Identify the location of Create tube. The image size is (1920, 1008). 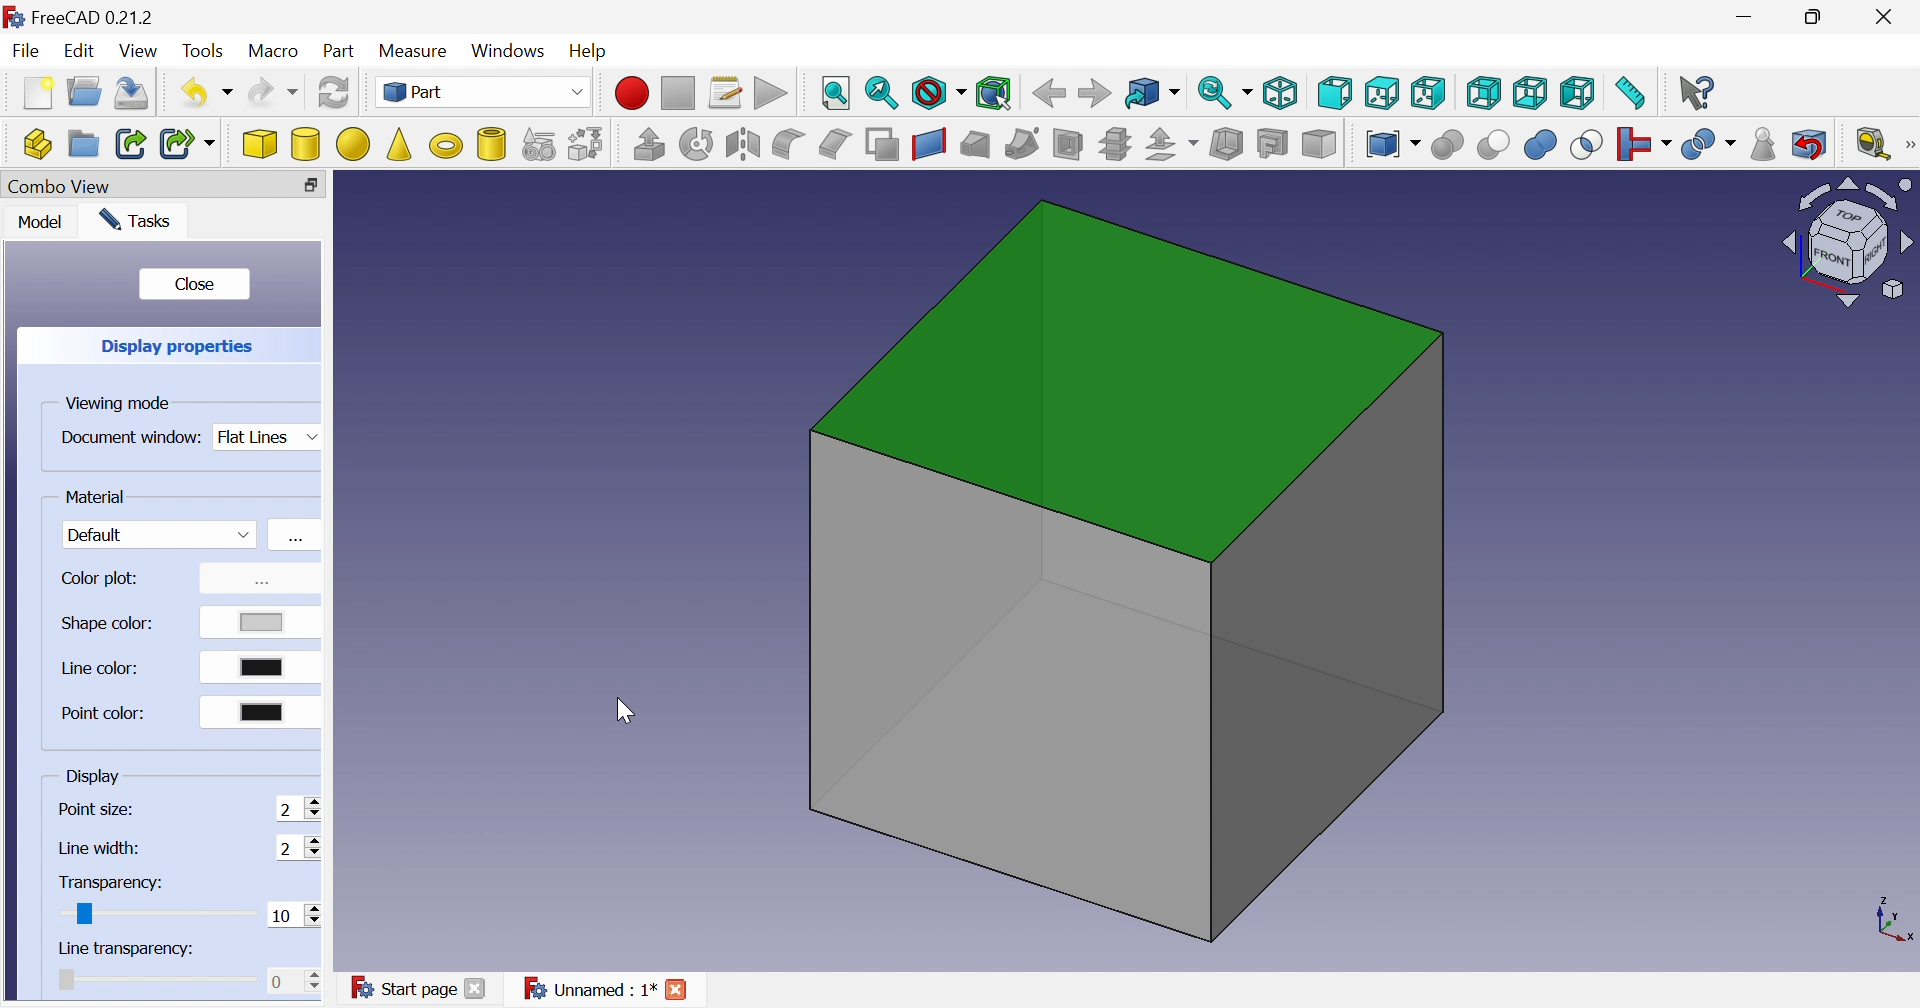
(493, 145).